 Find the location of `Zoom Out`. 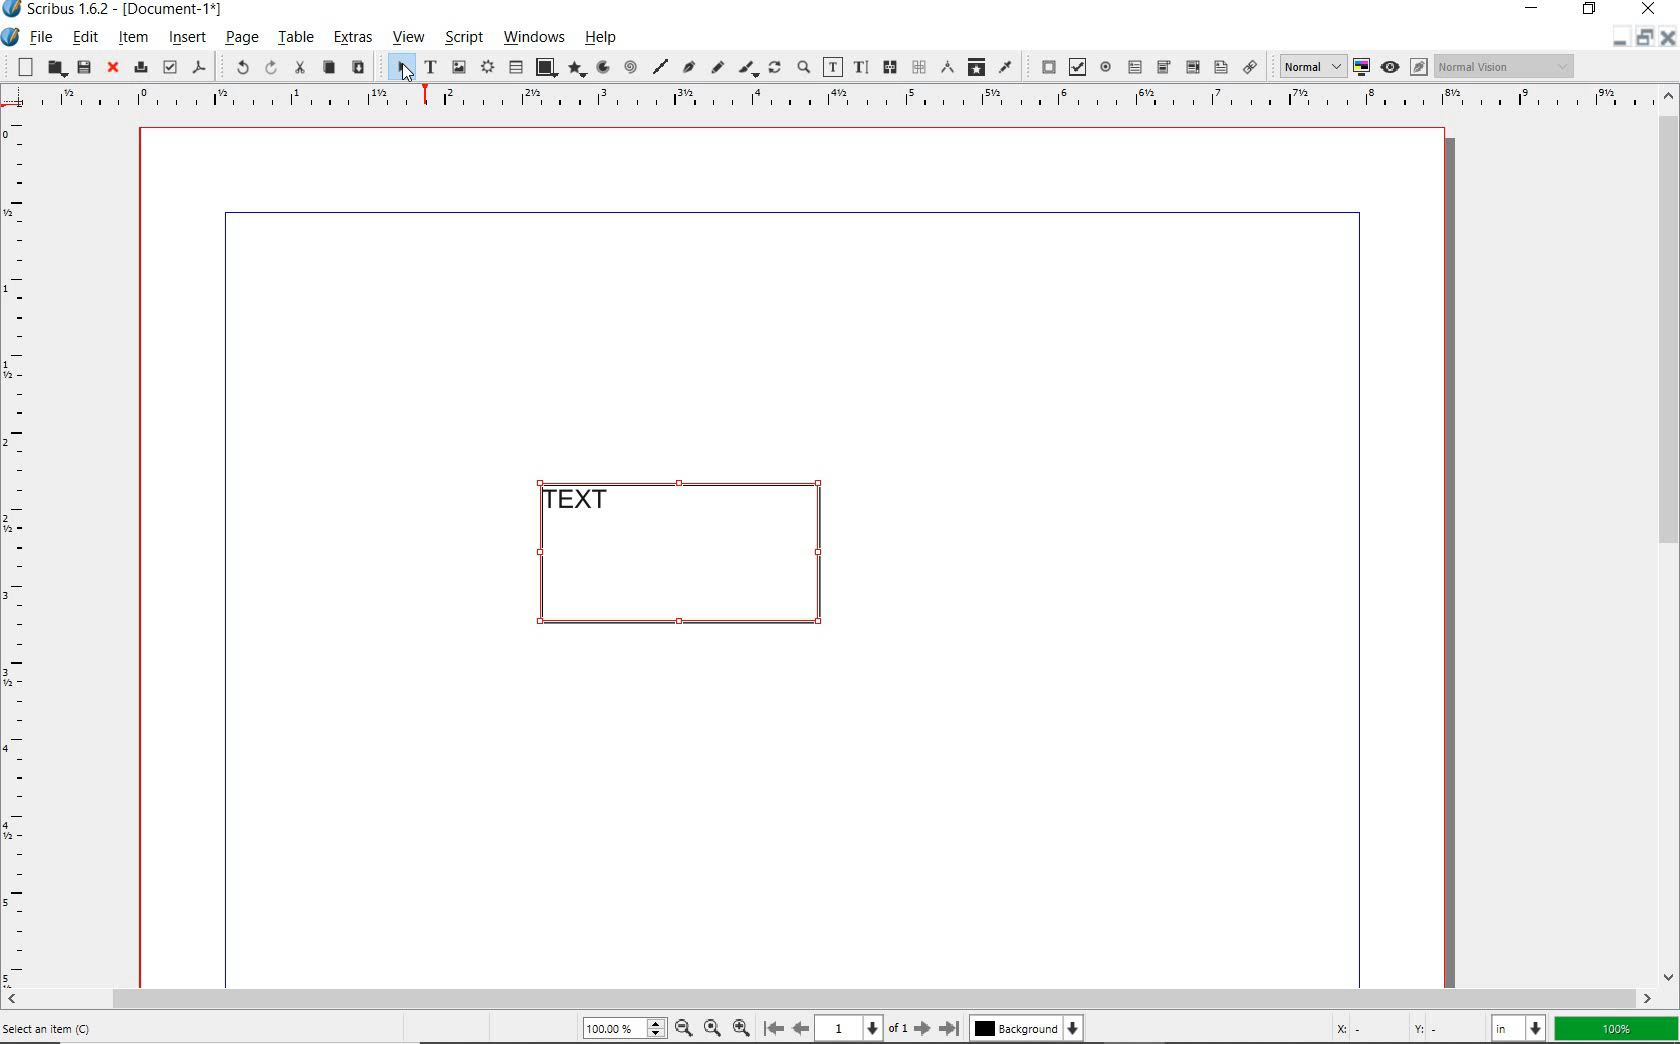

Zoom Out is located at coordinates (685, 1030).